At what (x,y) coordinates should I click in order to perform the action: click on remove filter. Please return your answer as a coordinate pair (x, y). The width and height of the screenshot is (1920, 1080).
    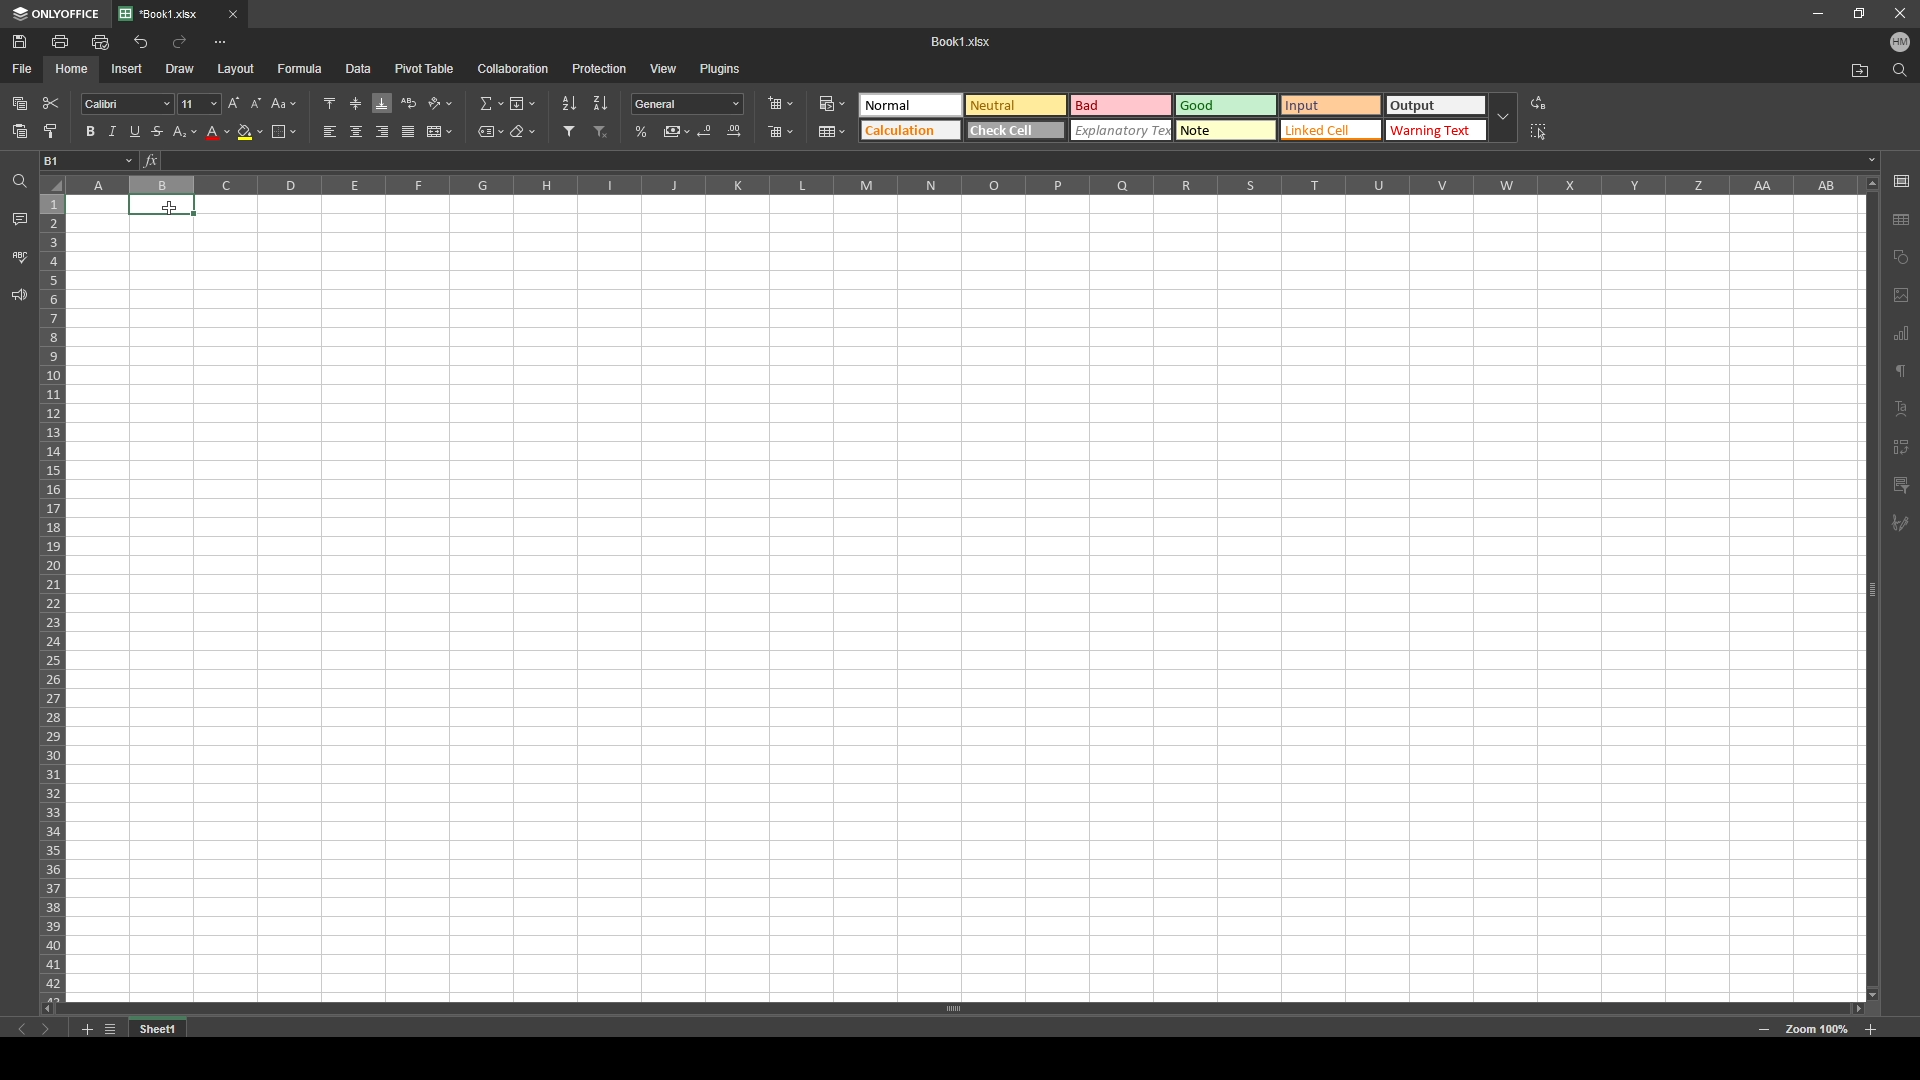
    Looking at the image, I should click on (603, 132).